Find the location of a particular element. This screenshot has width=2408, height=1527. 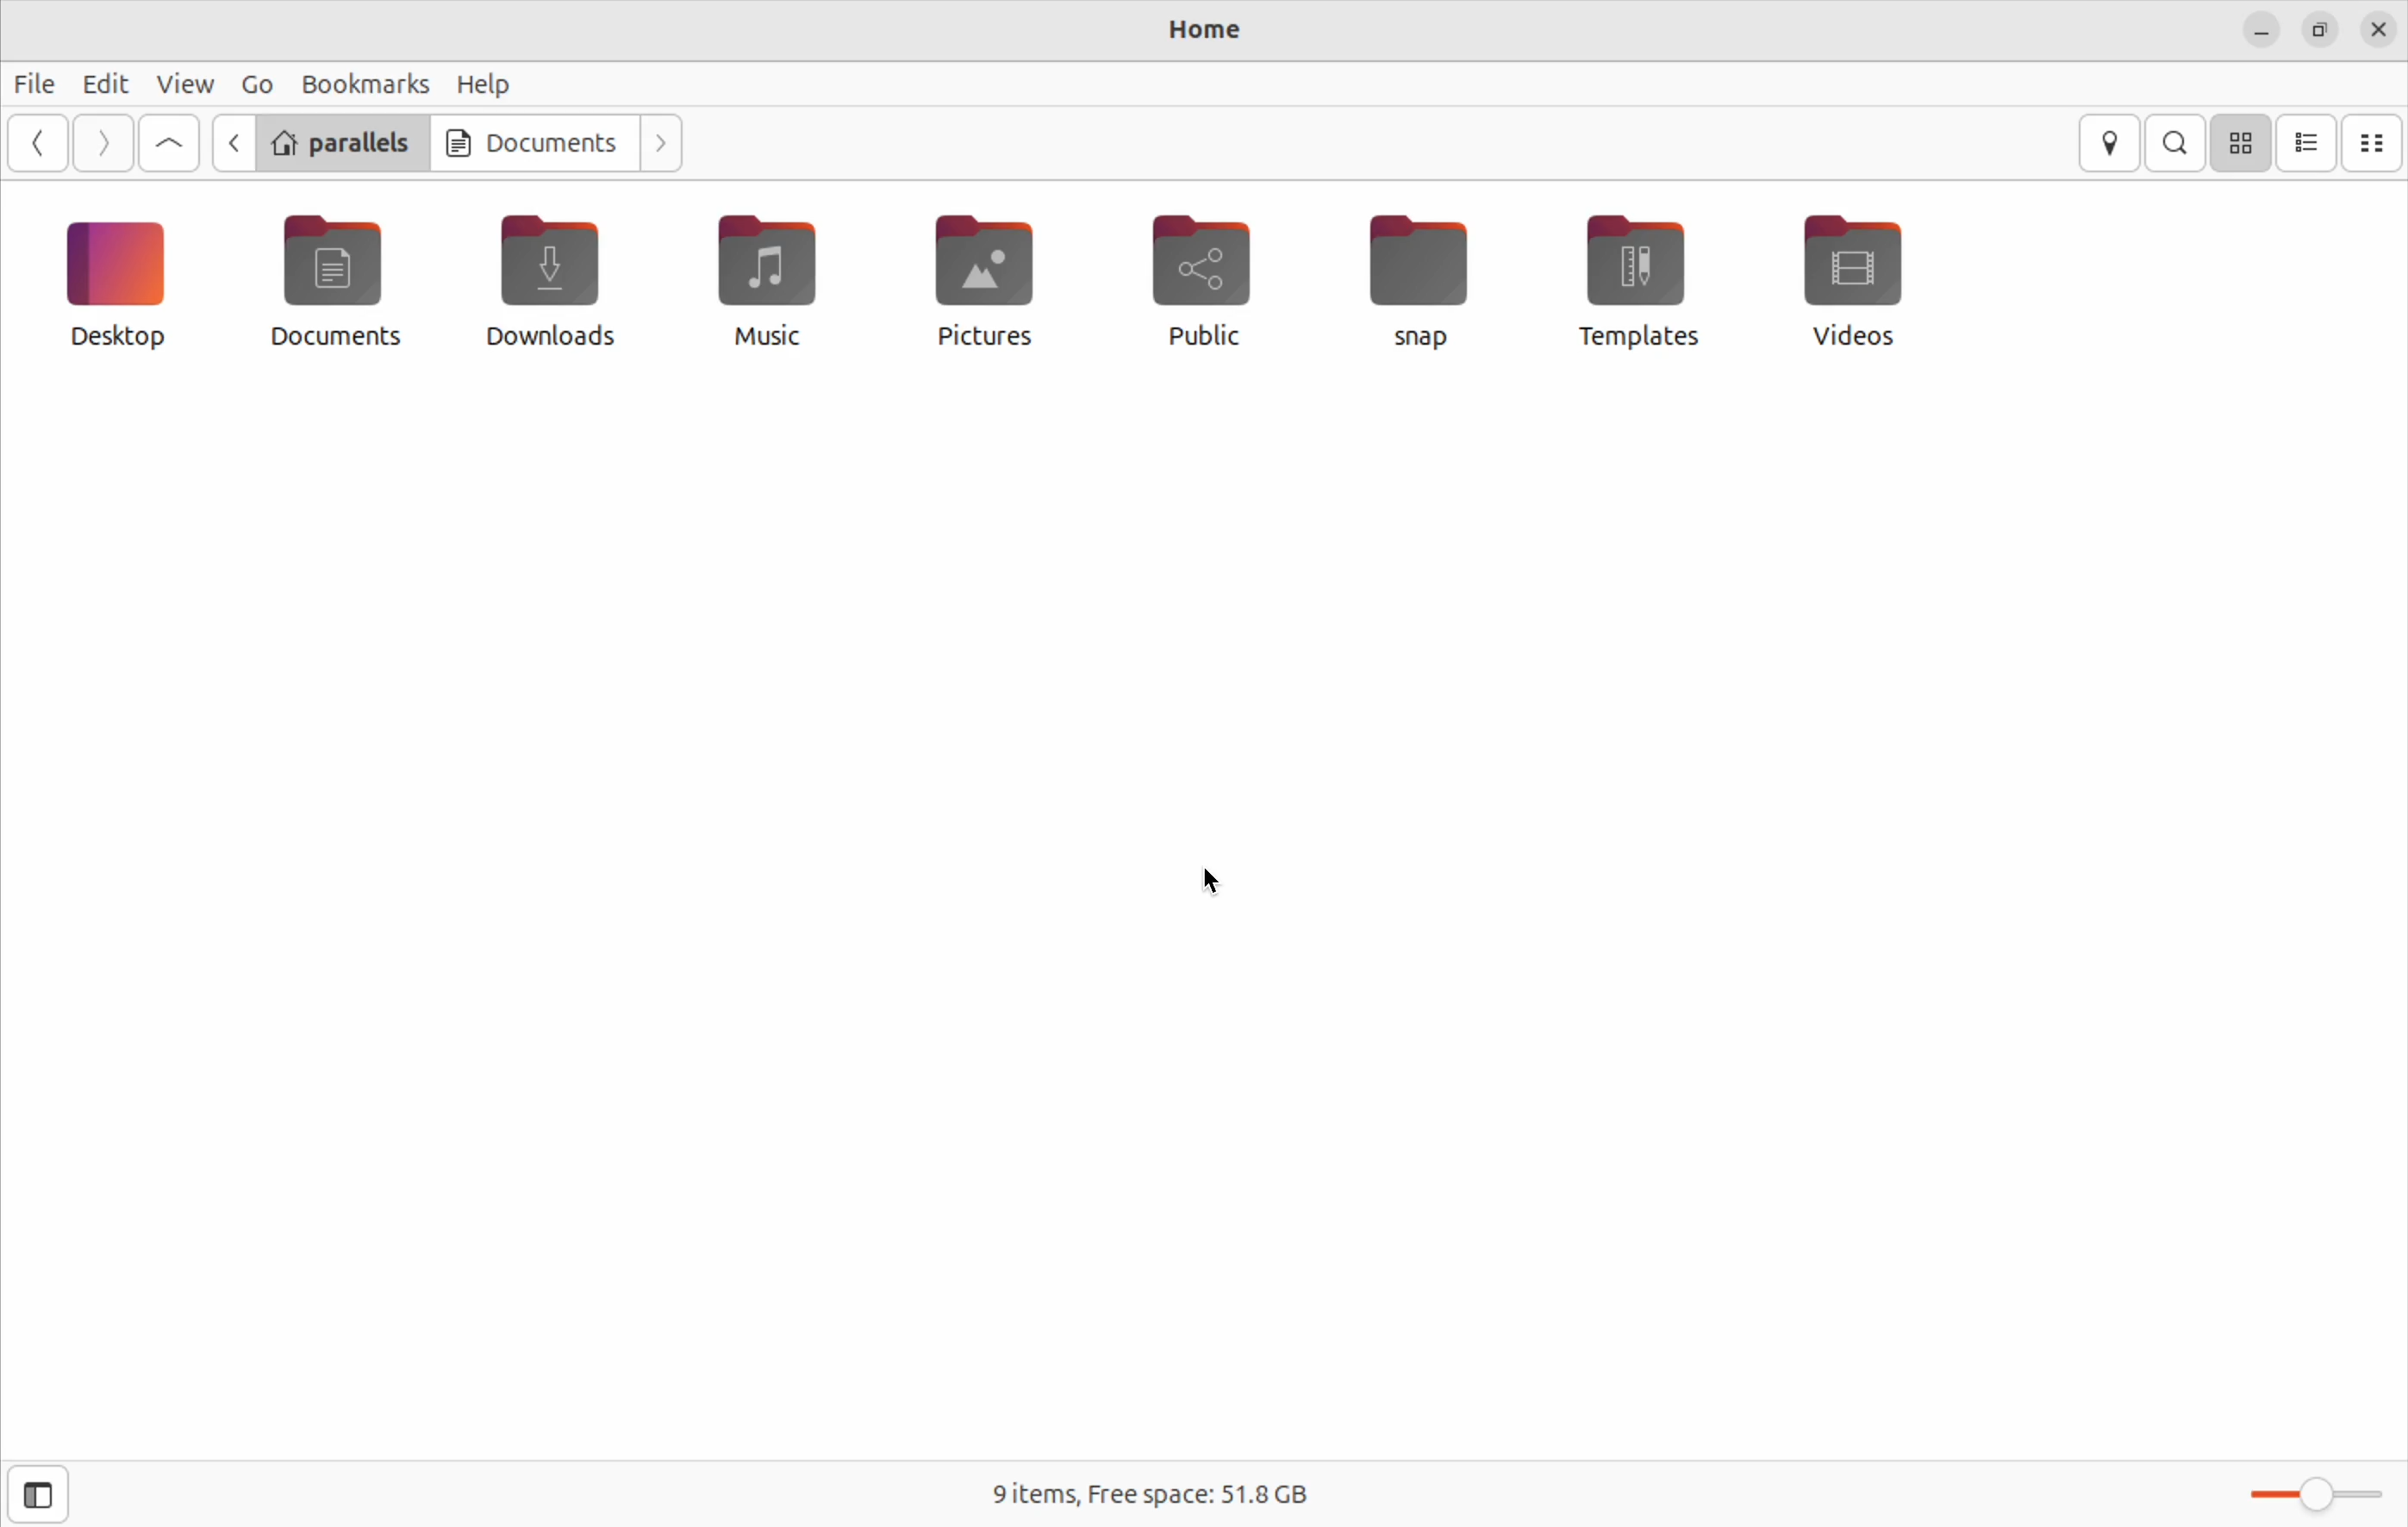

forward is located at coordinates (109, 142).